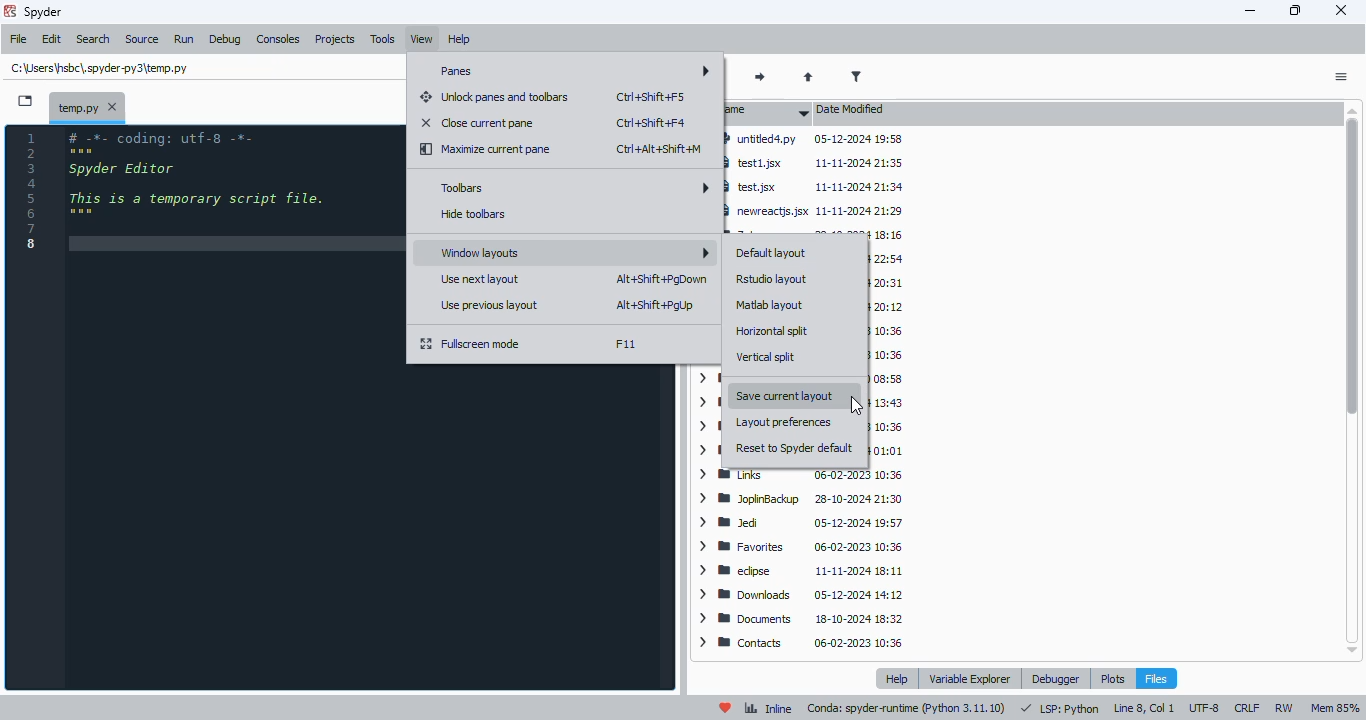 The image size is (1366, 720). Describe the element at coordinates (858, 77) in the screenshot. I see `filter filenames` at that location.